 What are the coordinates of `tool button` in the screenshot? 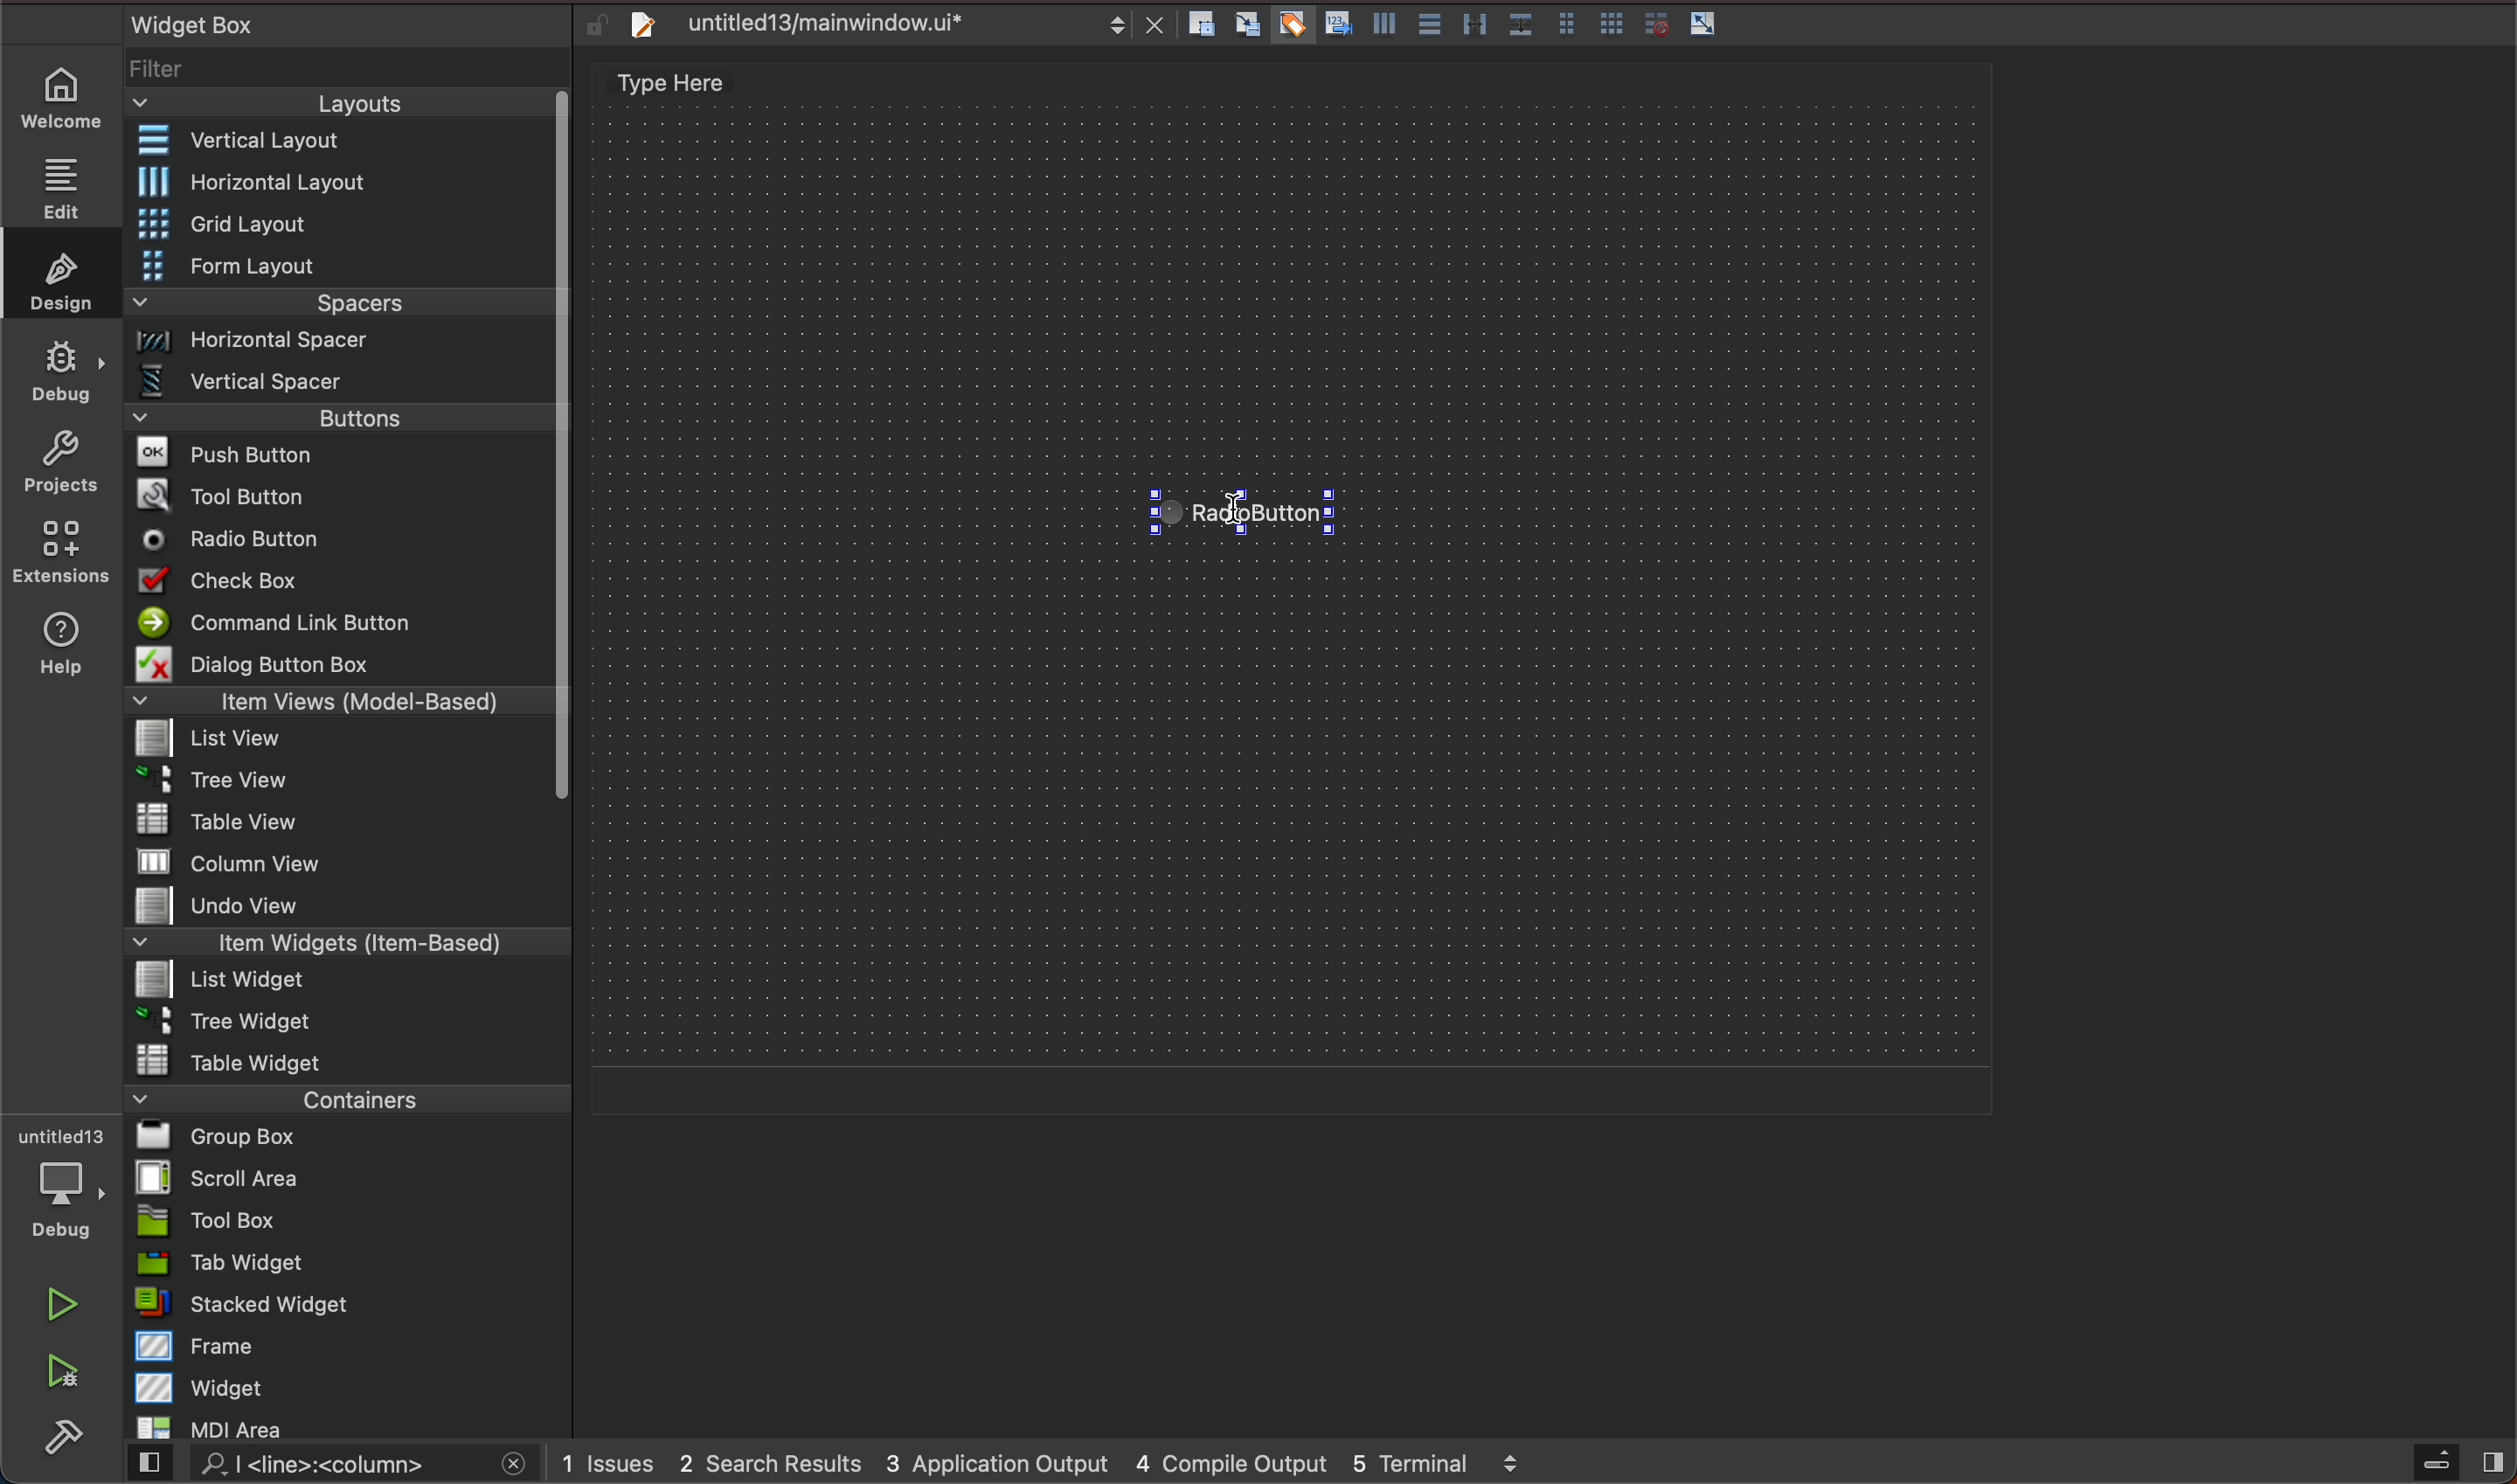 It's located at (343, 495).